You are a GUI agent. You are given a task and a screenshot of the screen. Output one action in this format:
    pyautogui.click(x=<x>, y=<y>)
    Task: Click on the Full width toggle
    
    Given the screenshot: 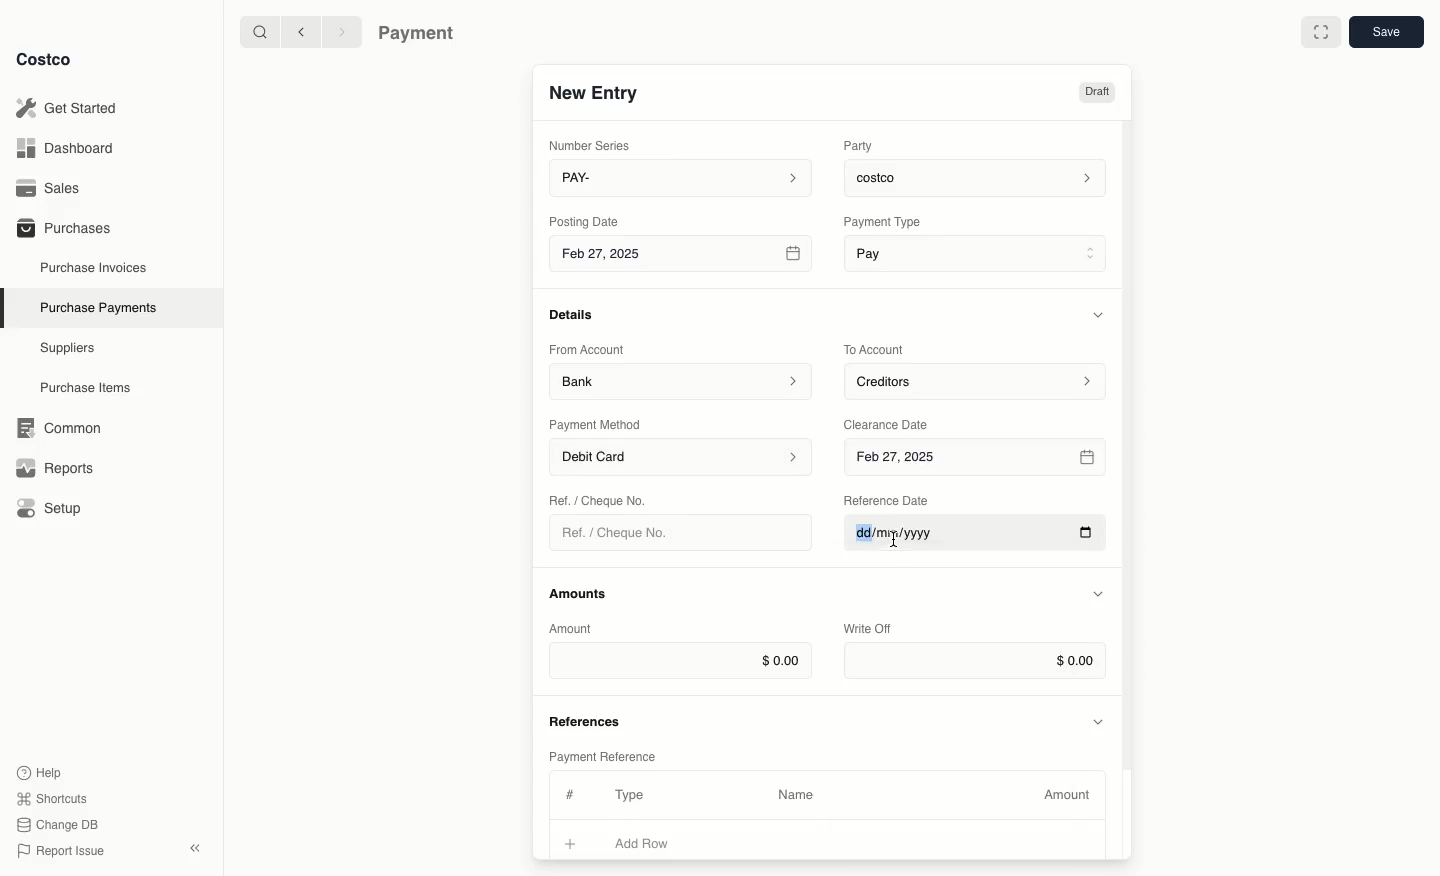 What is the action you would take?
    pyautogui.click(x=1321, y=35)
    